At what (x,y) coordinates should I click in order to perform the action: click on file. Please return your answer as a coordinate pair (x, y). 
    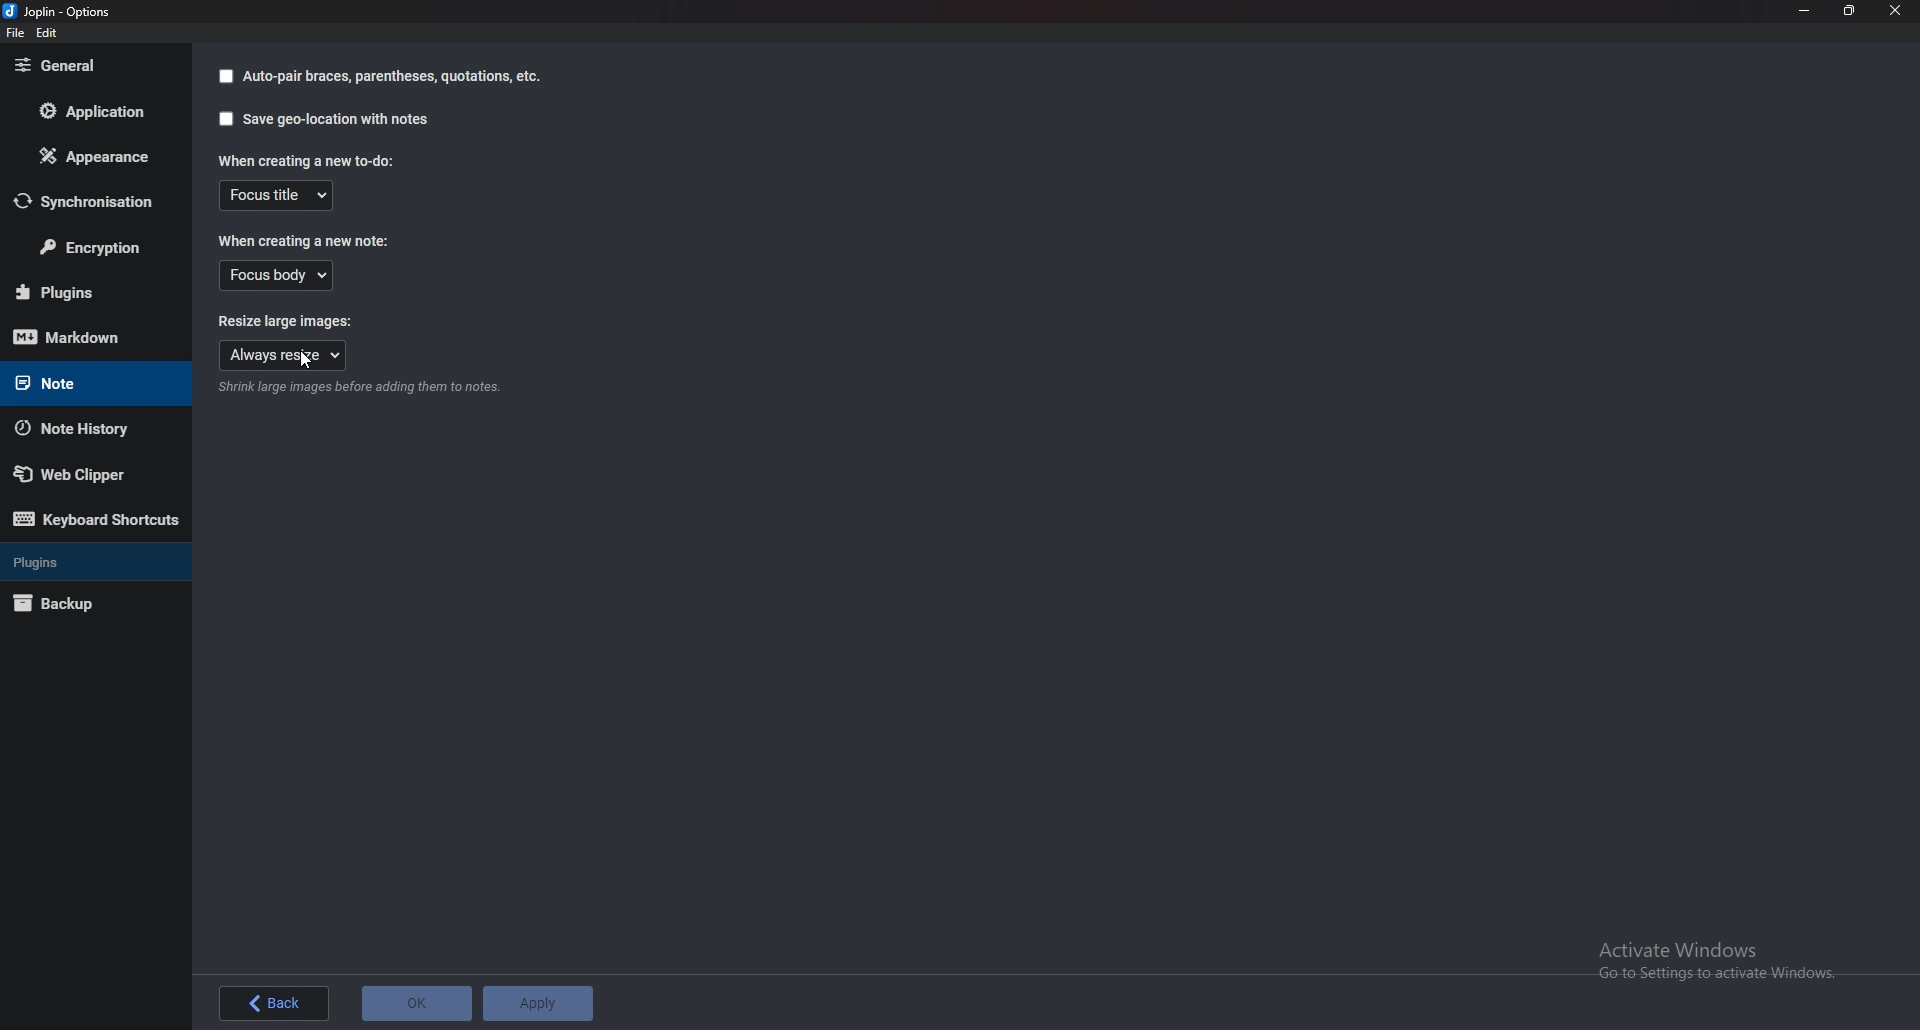
    Looking at the image, I should click on (15, 34).